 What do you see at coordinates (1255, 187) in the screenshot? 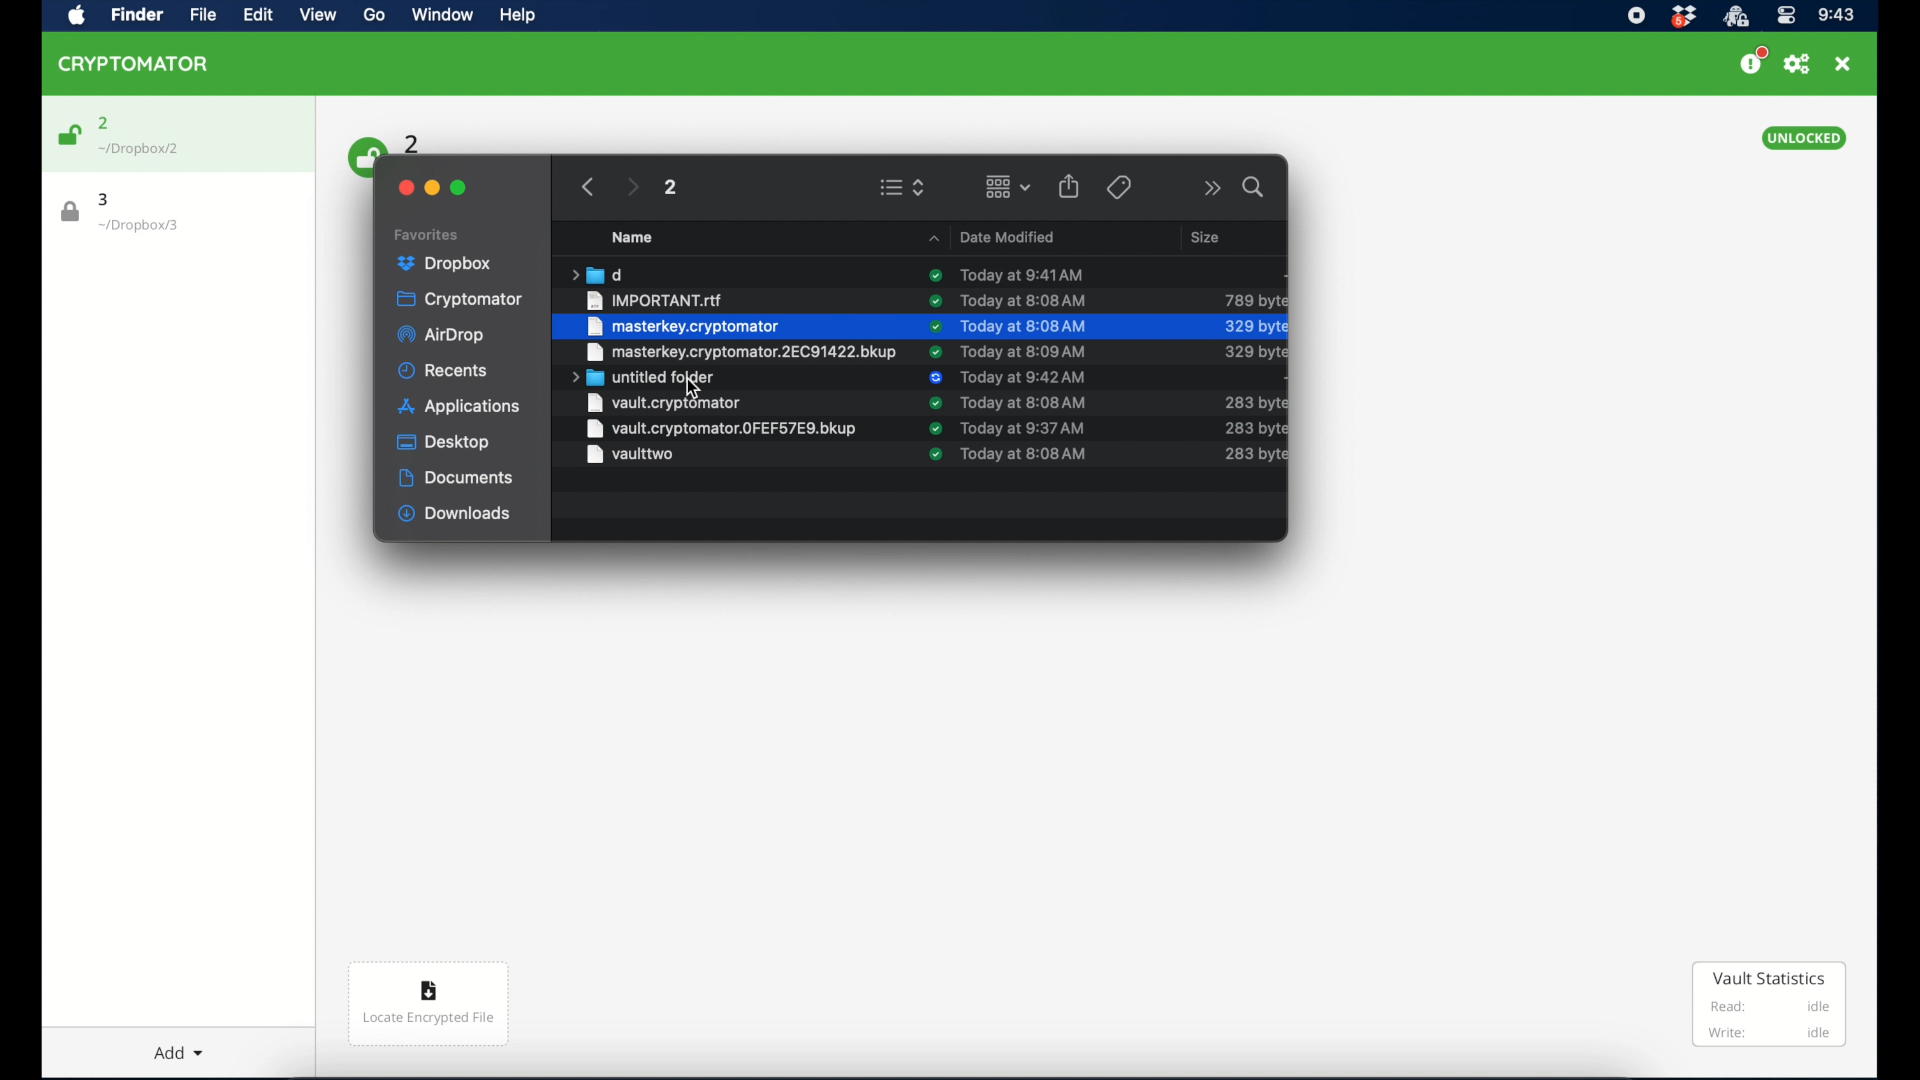
I see `search` at bounding box center [1255, 187].